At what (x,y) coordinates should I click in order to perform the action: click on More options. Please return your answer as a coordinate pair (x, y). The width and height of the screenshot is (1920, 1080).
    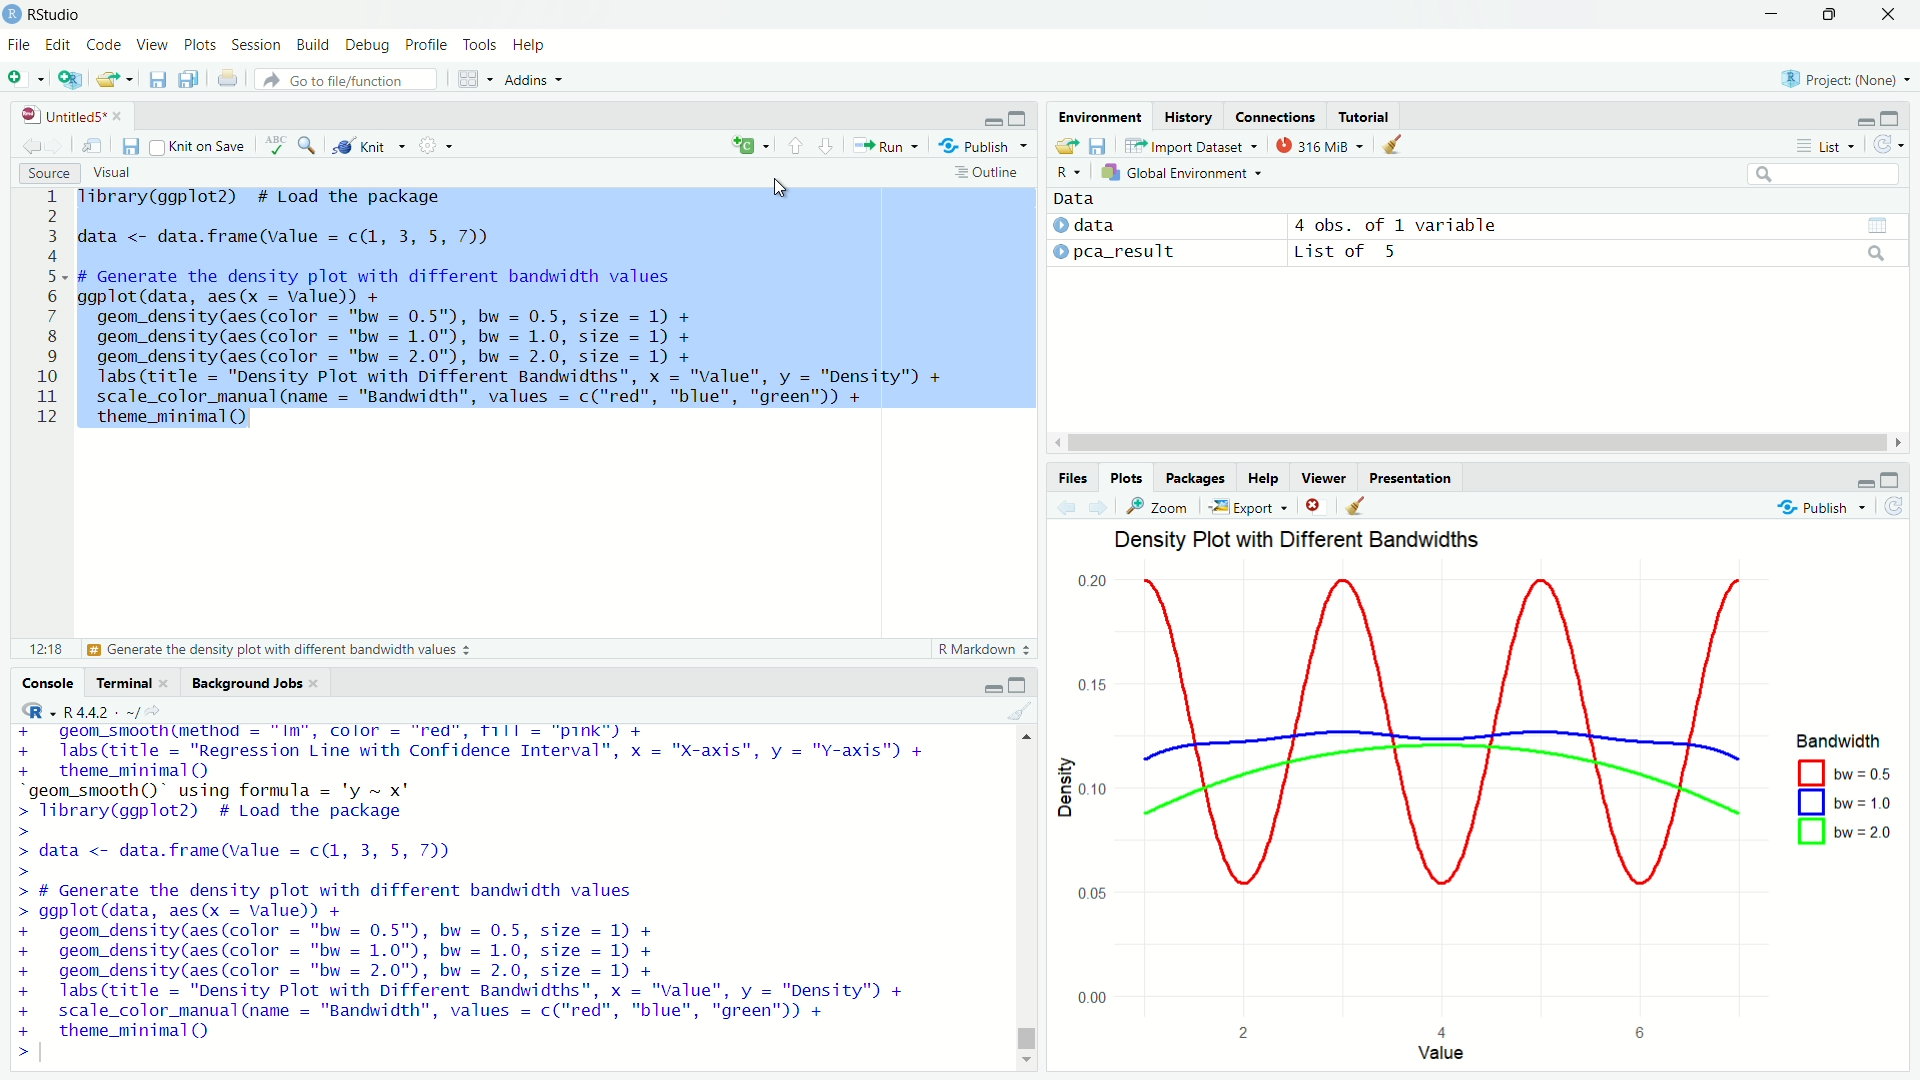
    Looking at the image, I should click on (435, 145).